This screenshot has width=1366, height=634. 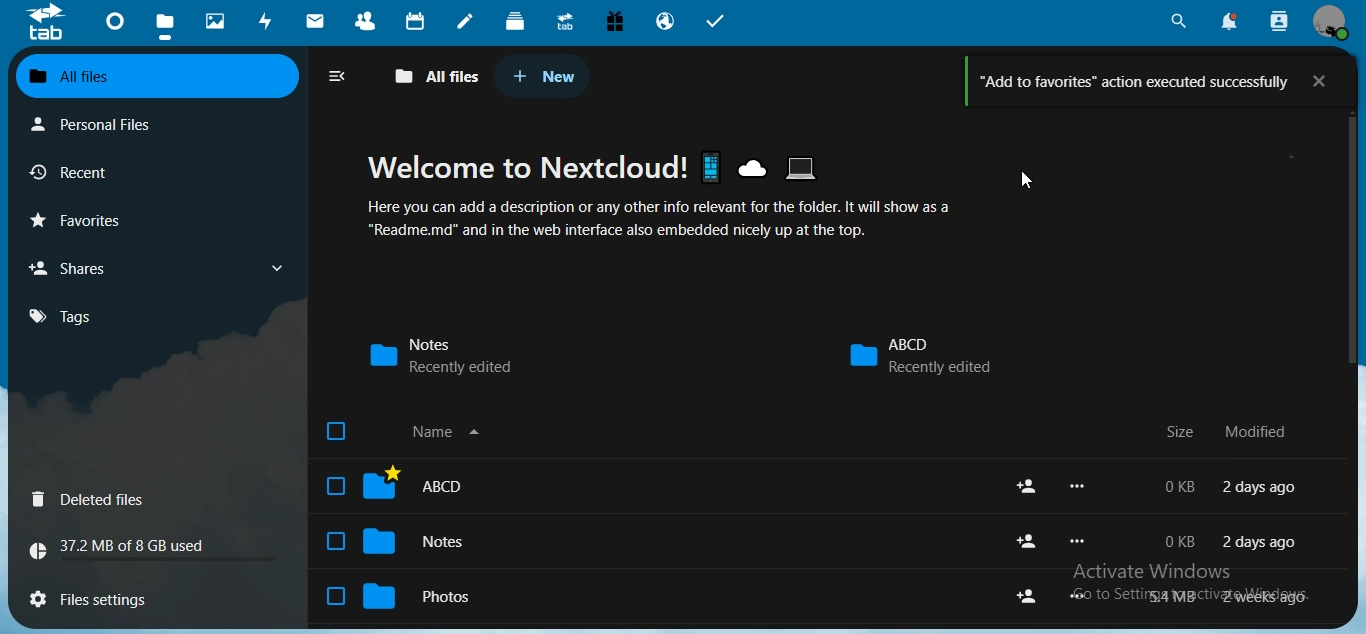 What do you see at coordinates (1027, 541) in the screenshot?
I see `share` at bounding box center [1027, 541].